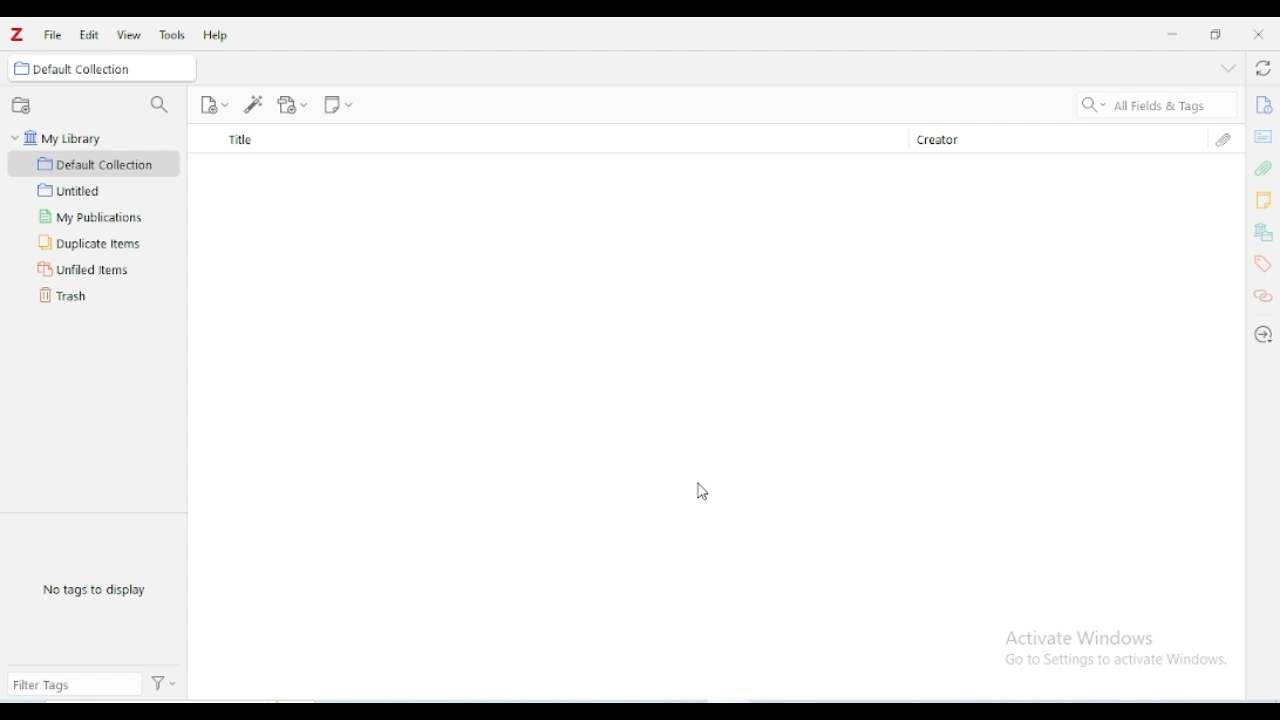 The width and height of the screenshot is (1280, 720). Describe the element at coordinates (1082, 639) in the screenshot. I see `Activate Windows` at that location.